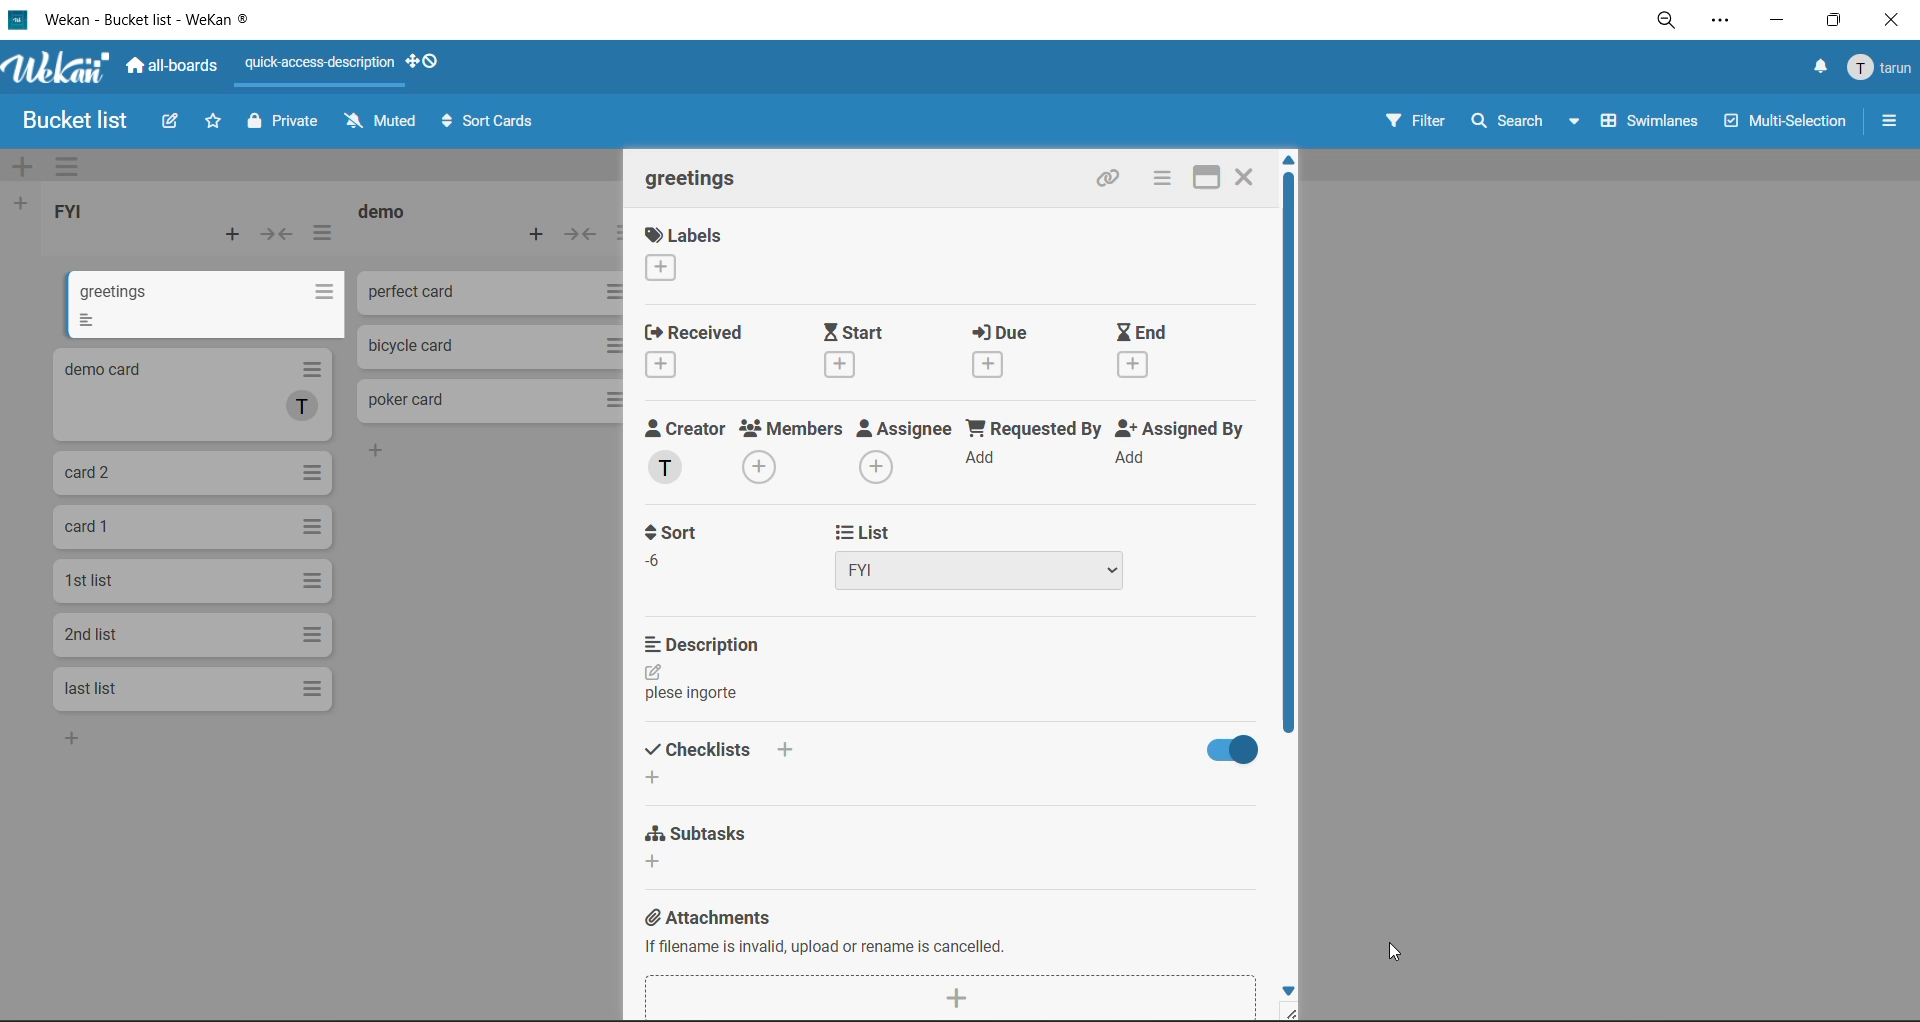  I want to click on add list, so click(18, 204).